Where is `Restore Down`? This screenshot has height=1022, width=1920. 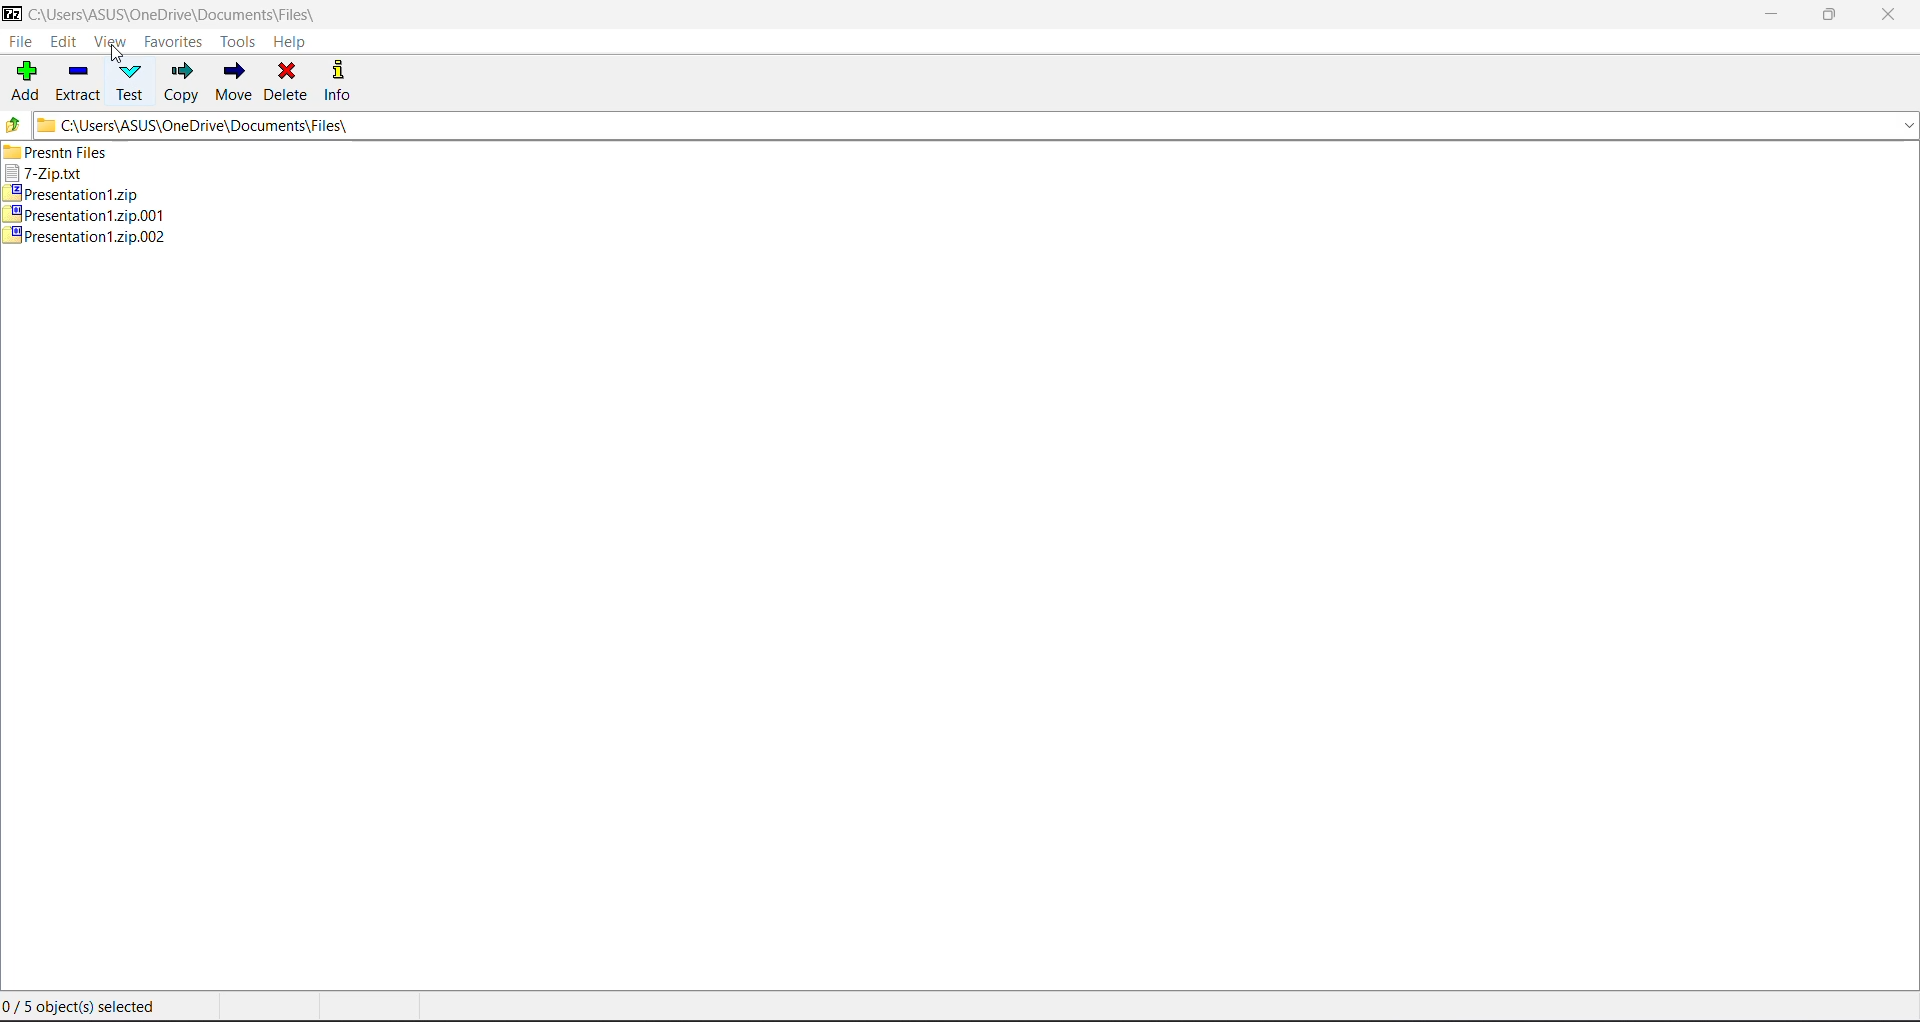
Restore Down is located at coordinates (1831, 15).